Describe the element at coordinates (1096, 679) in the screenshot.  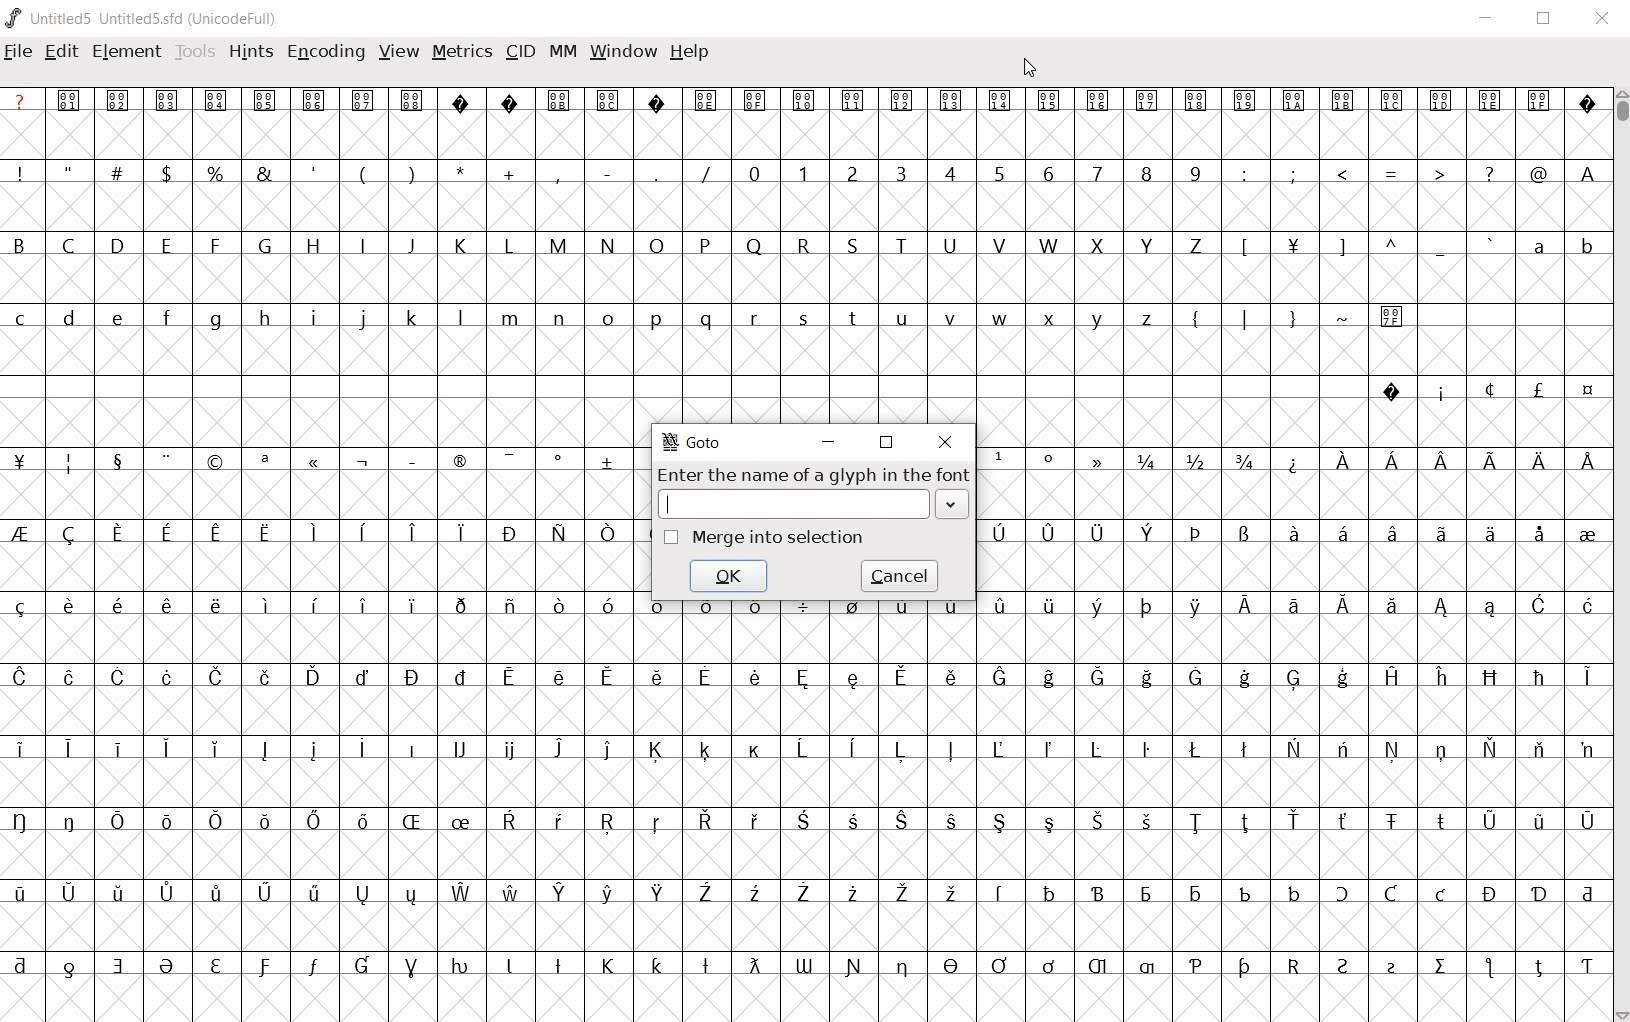
I see `Symbol` at that location.